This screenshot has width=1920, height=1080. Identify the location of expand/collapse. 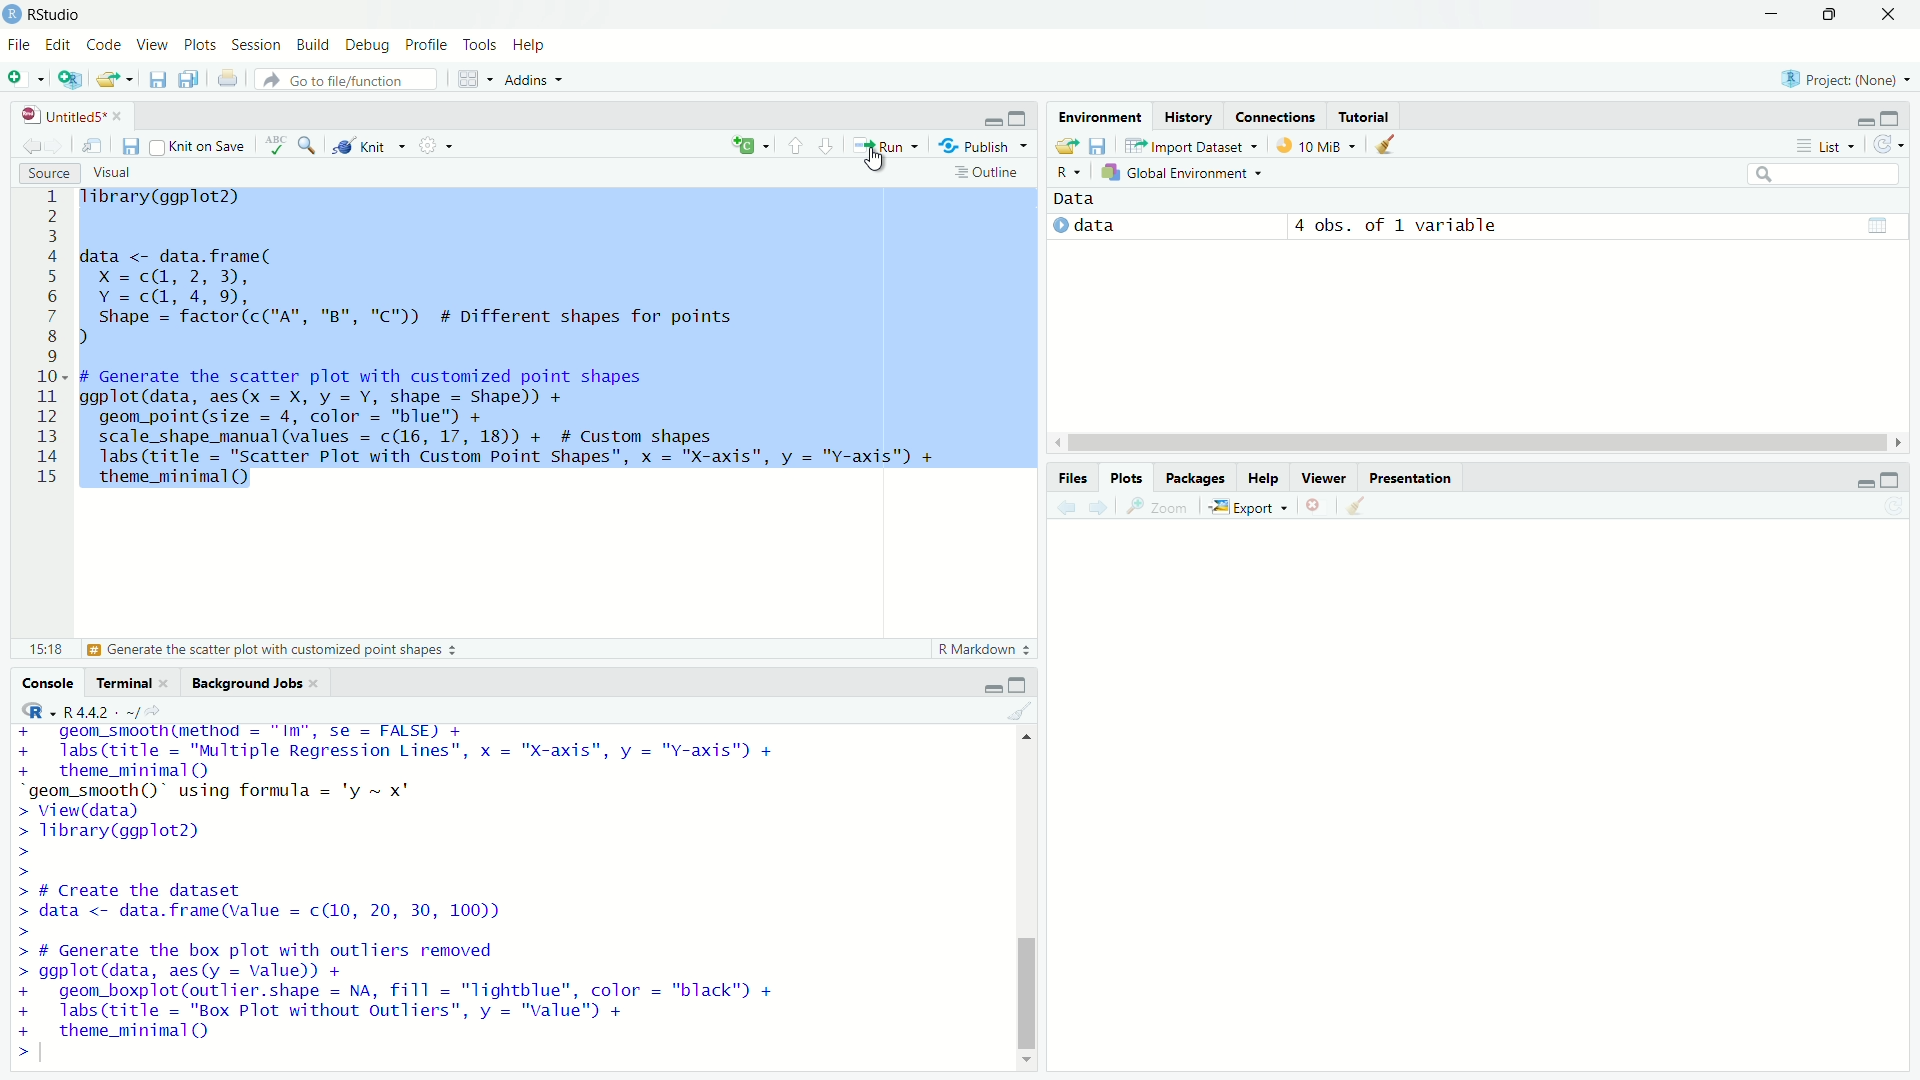
(1058, 224).